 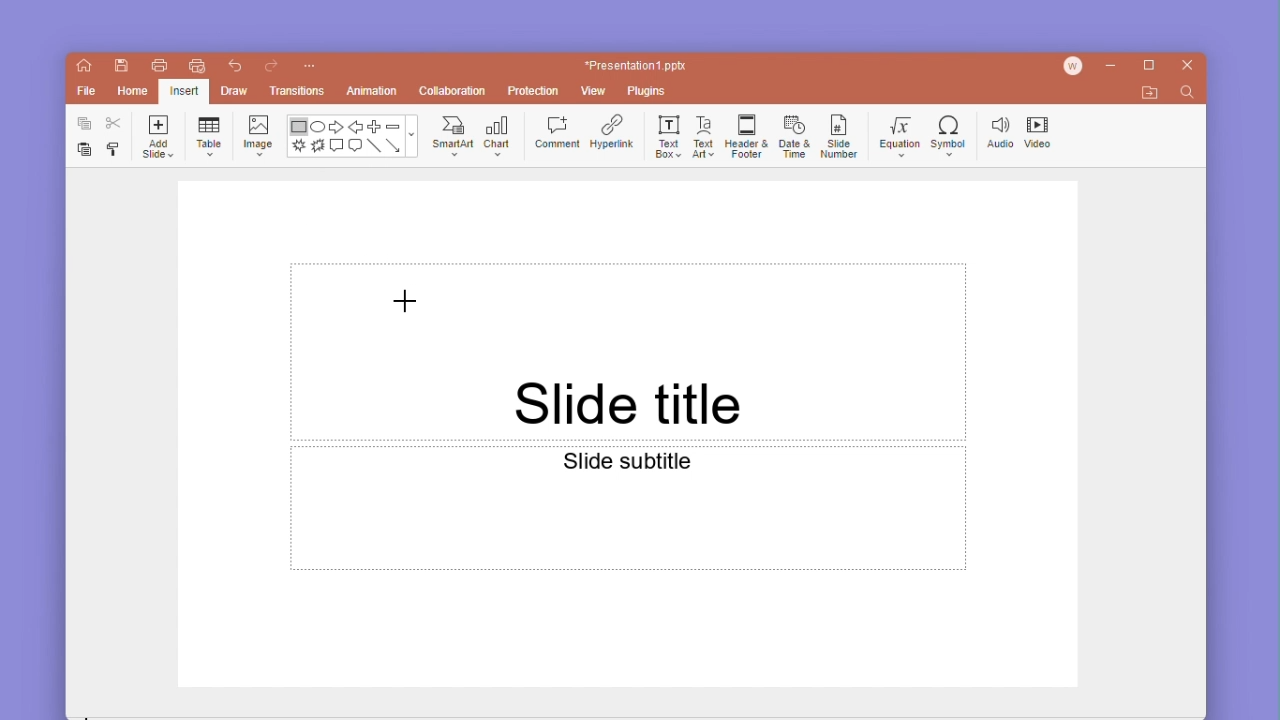 What do you see at coordinates (318, 147) in the screenshot?
I see `burn shape` at bounding box center [318, 147].